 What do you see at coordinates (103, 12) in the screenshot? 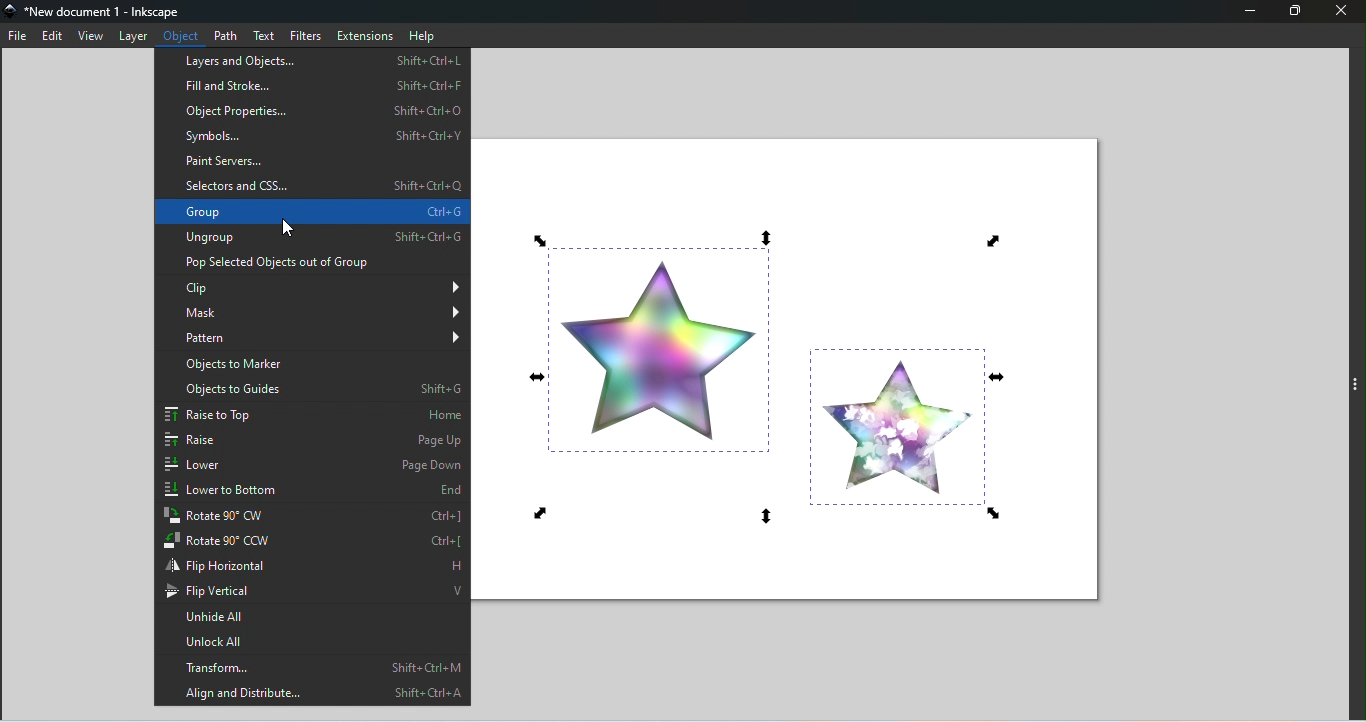
I see `File name` at bounding box center [103, 12].